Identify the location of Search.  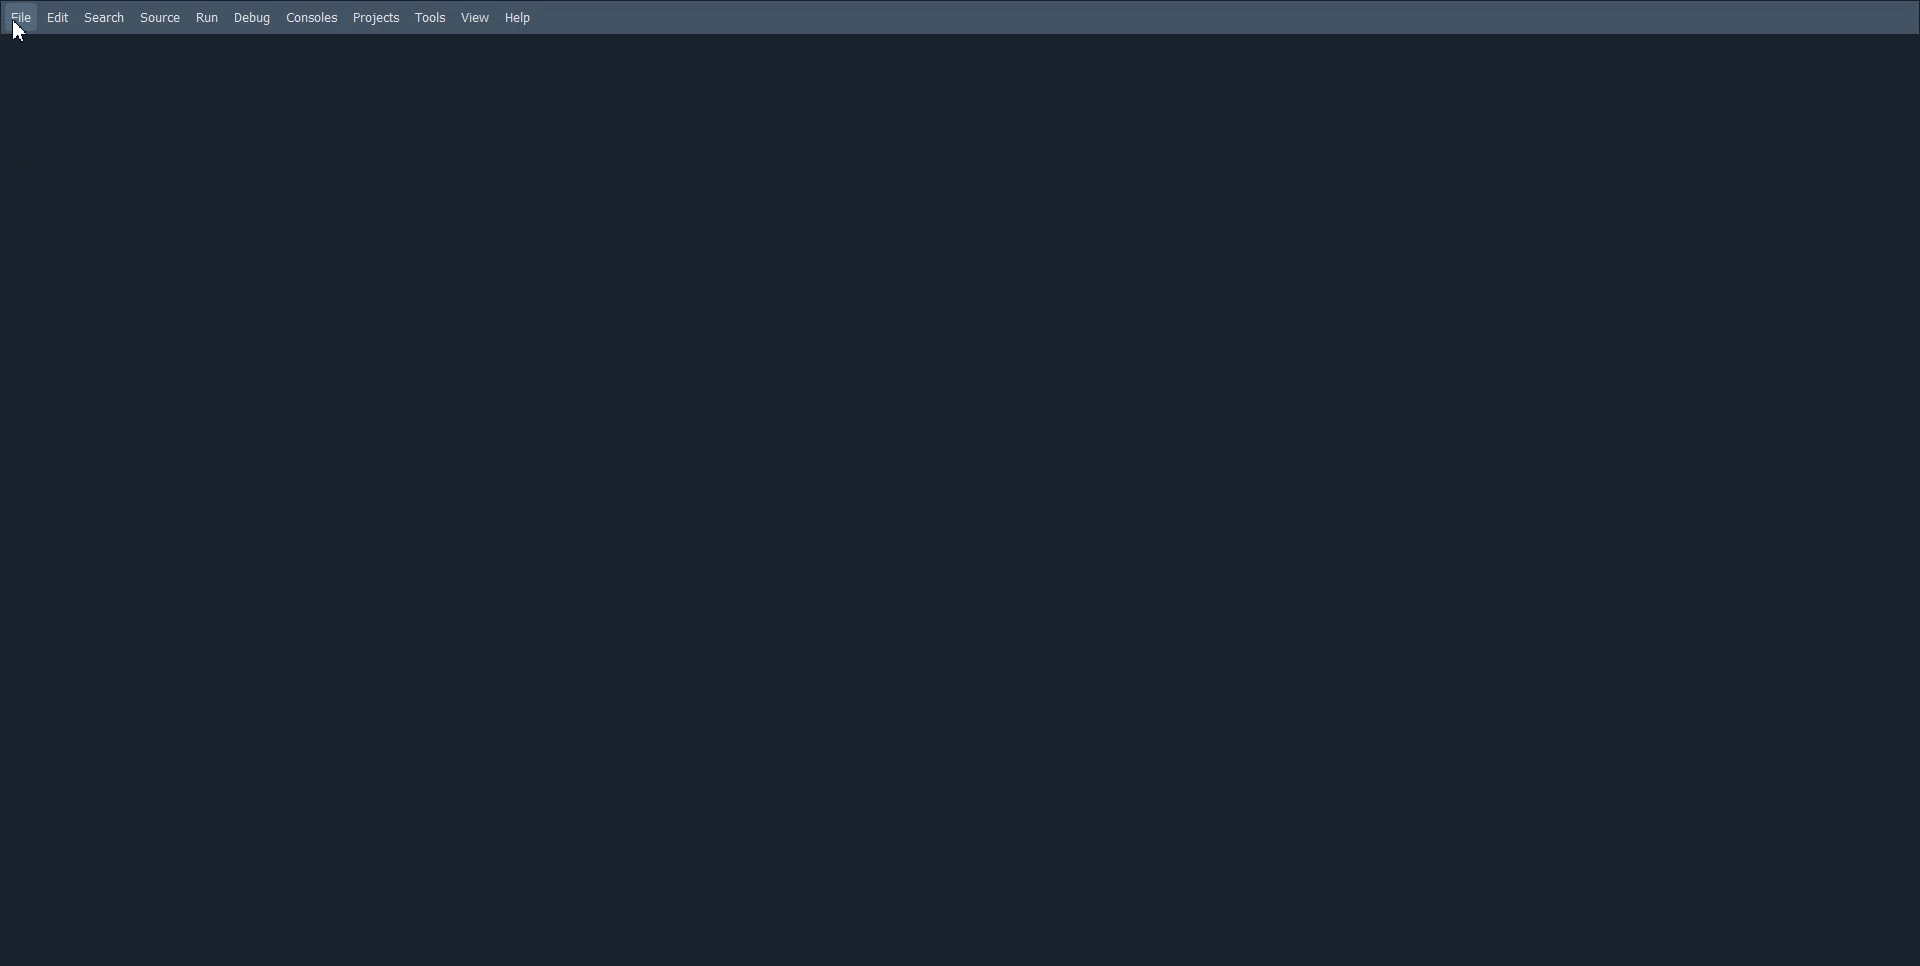
(104, 18).